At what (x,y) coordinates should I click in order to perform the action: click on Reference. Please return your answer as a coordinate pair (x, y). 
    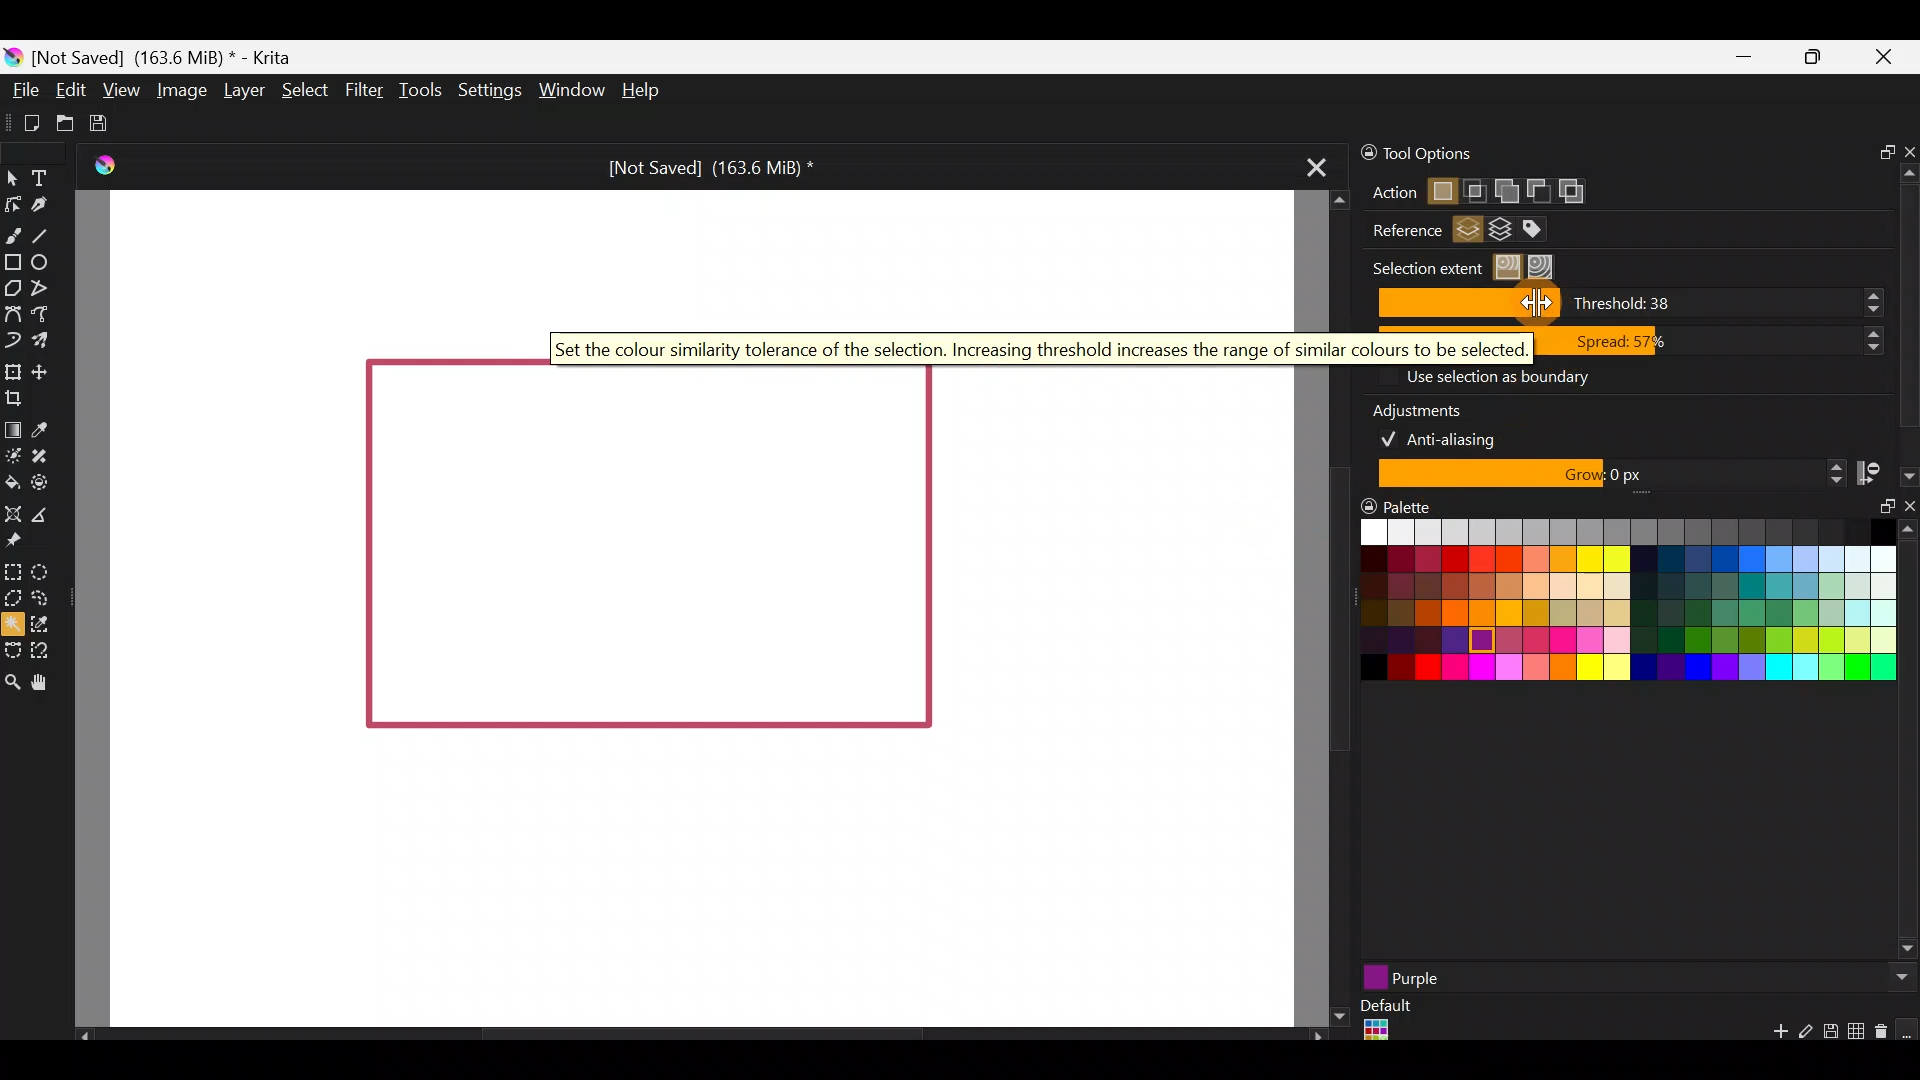
    Looking at the image, I should click on (1399, 231).